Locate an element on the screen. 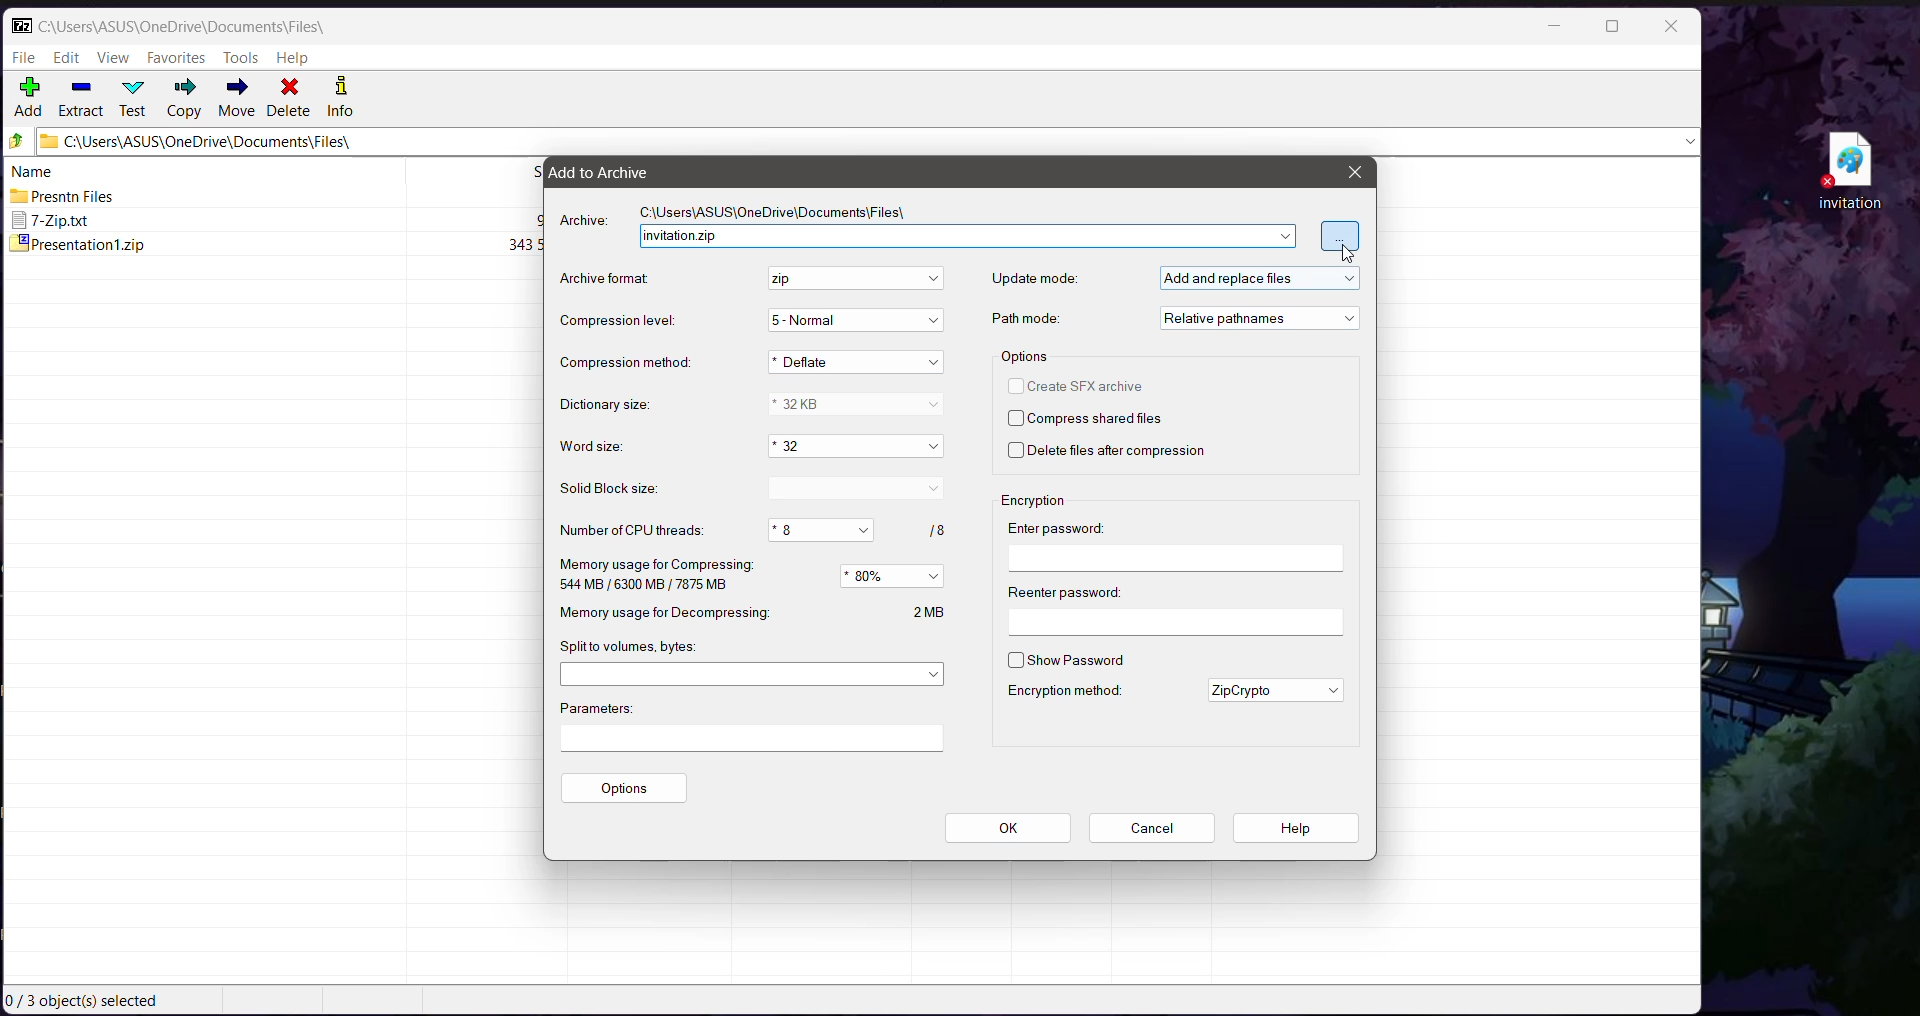  Options is located at coordinates (627, 789).